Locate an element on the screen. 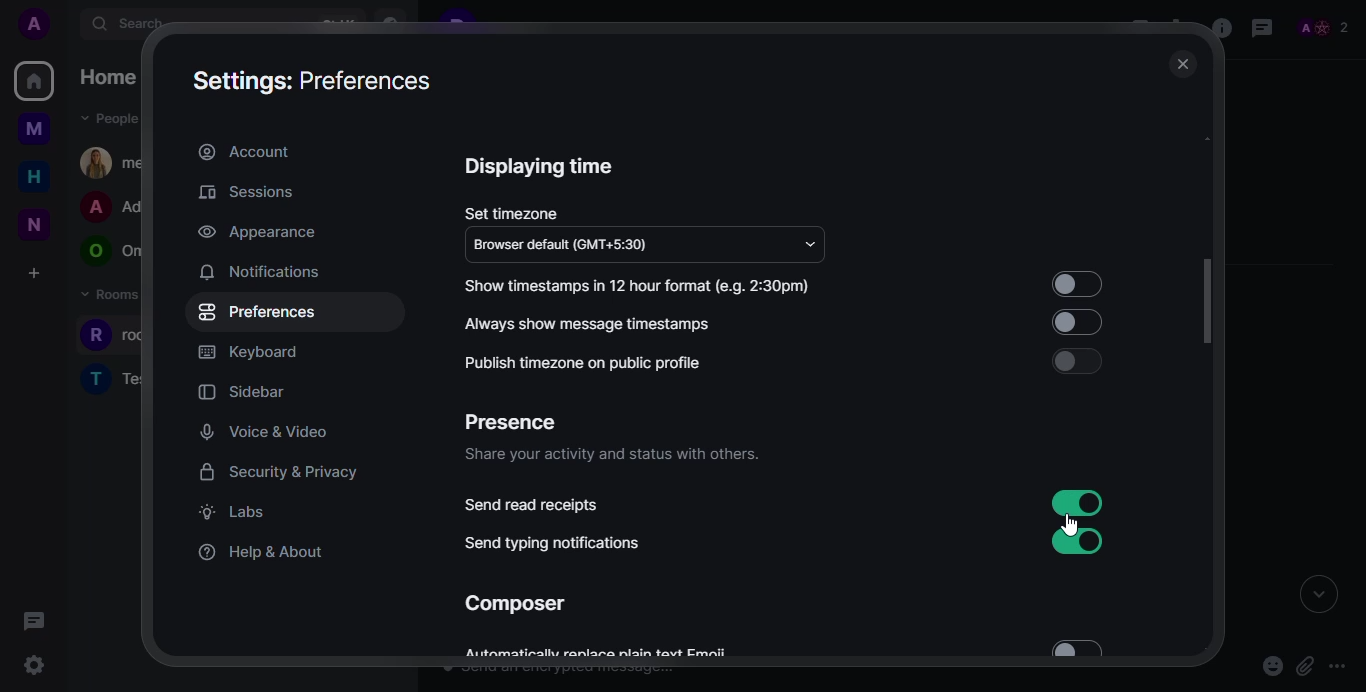 The height and width of the screenshot is (692, 1366). select is located at coordinates (1070, 324).